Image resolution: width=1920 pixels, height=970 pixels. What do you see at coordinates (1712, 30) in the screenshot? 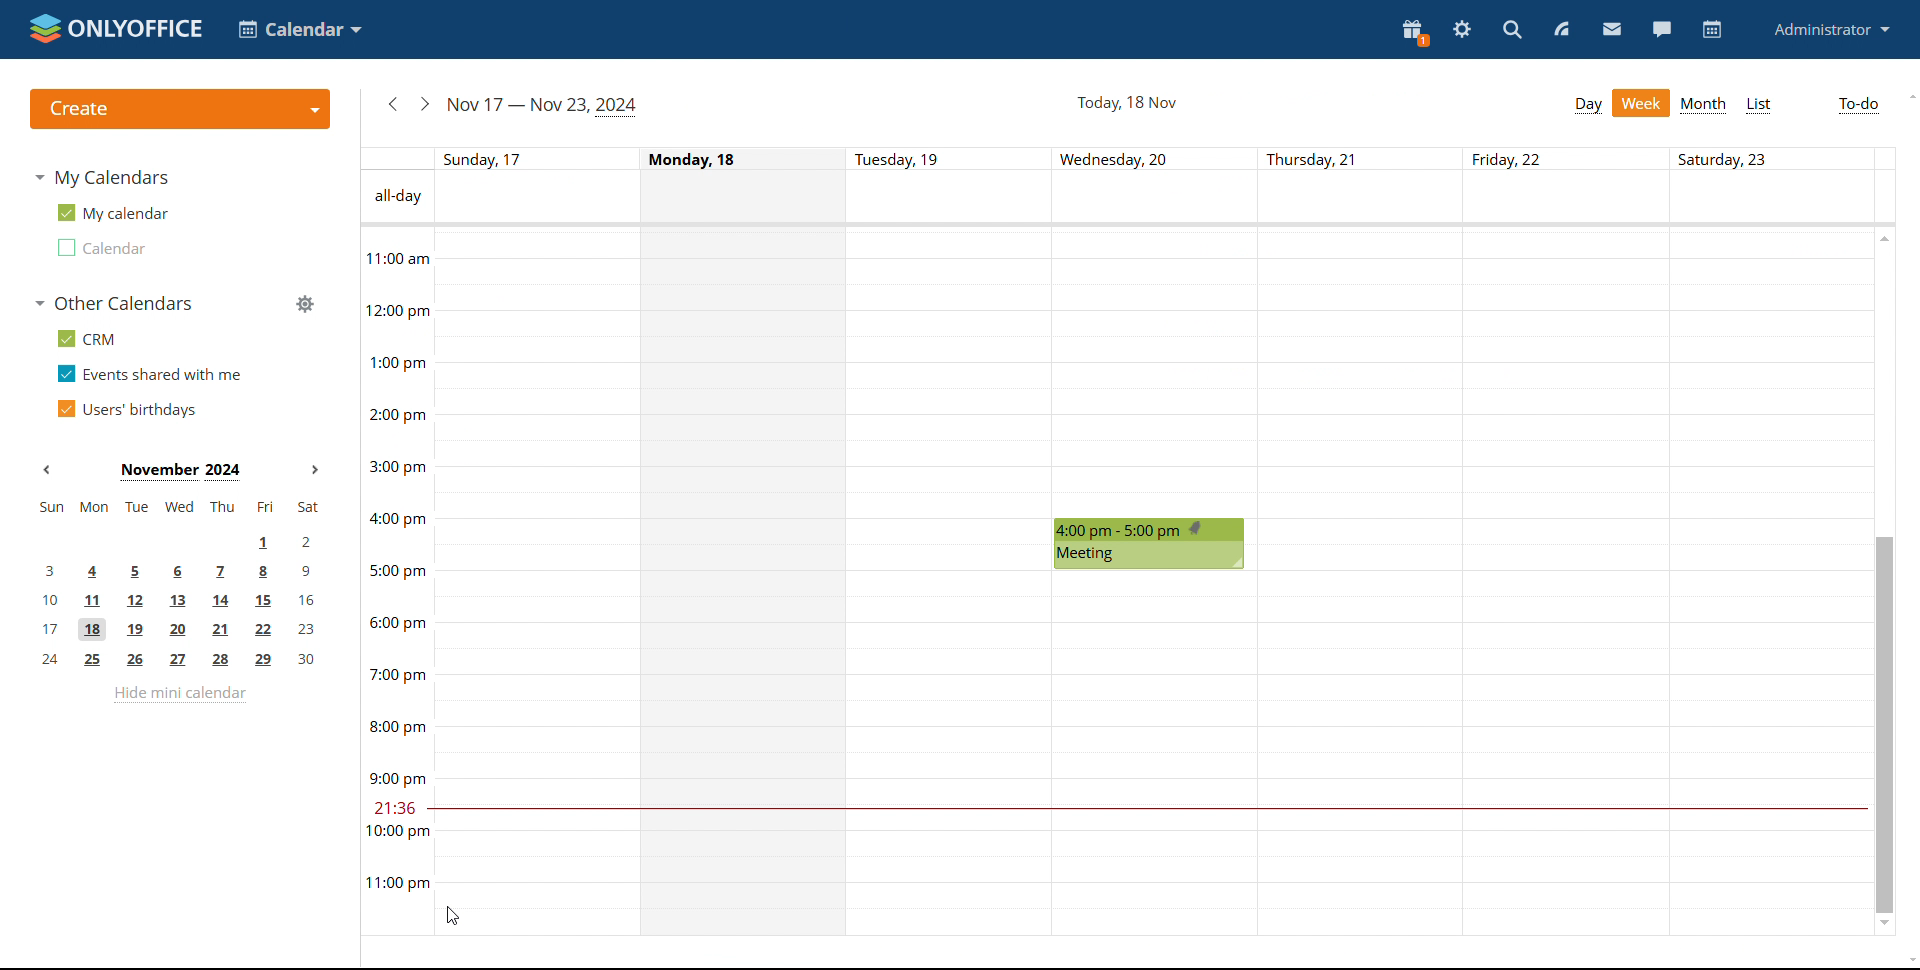
I see `calendar` at bounding box center [1712, 30].